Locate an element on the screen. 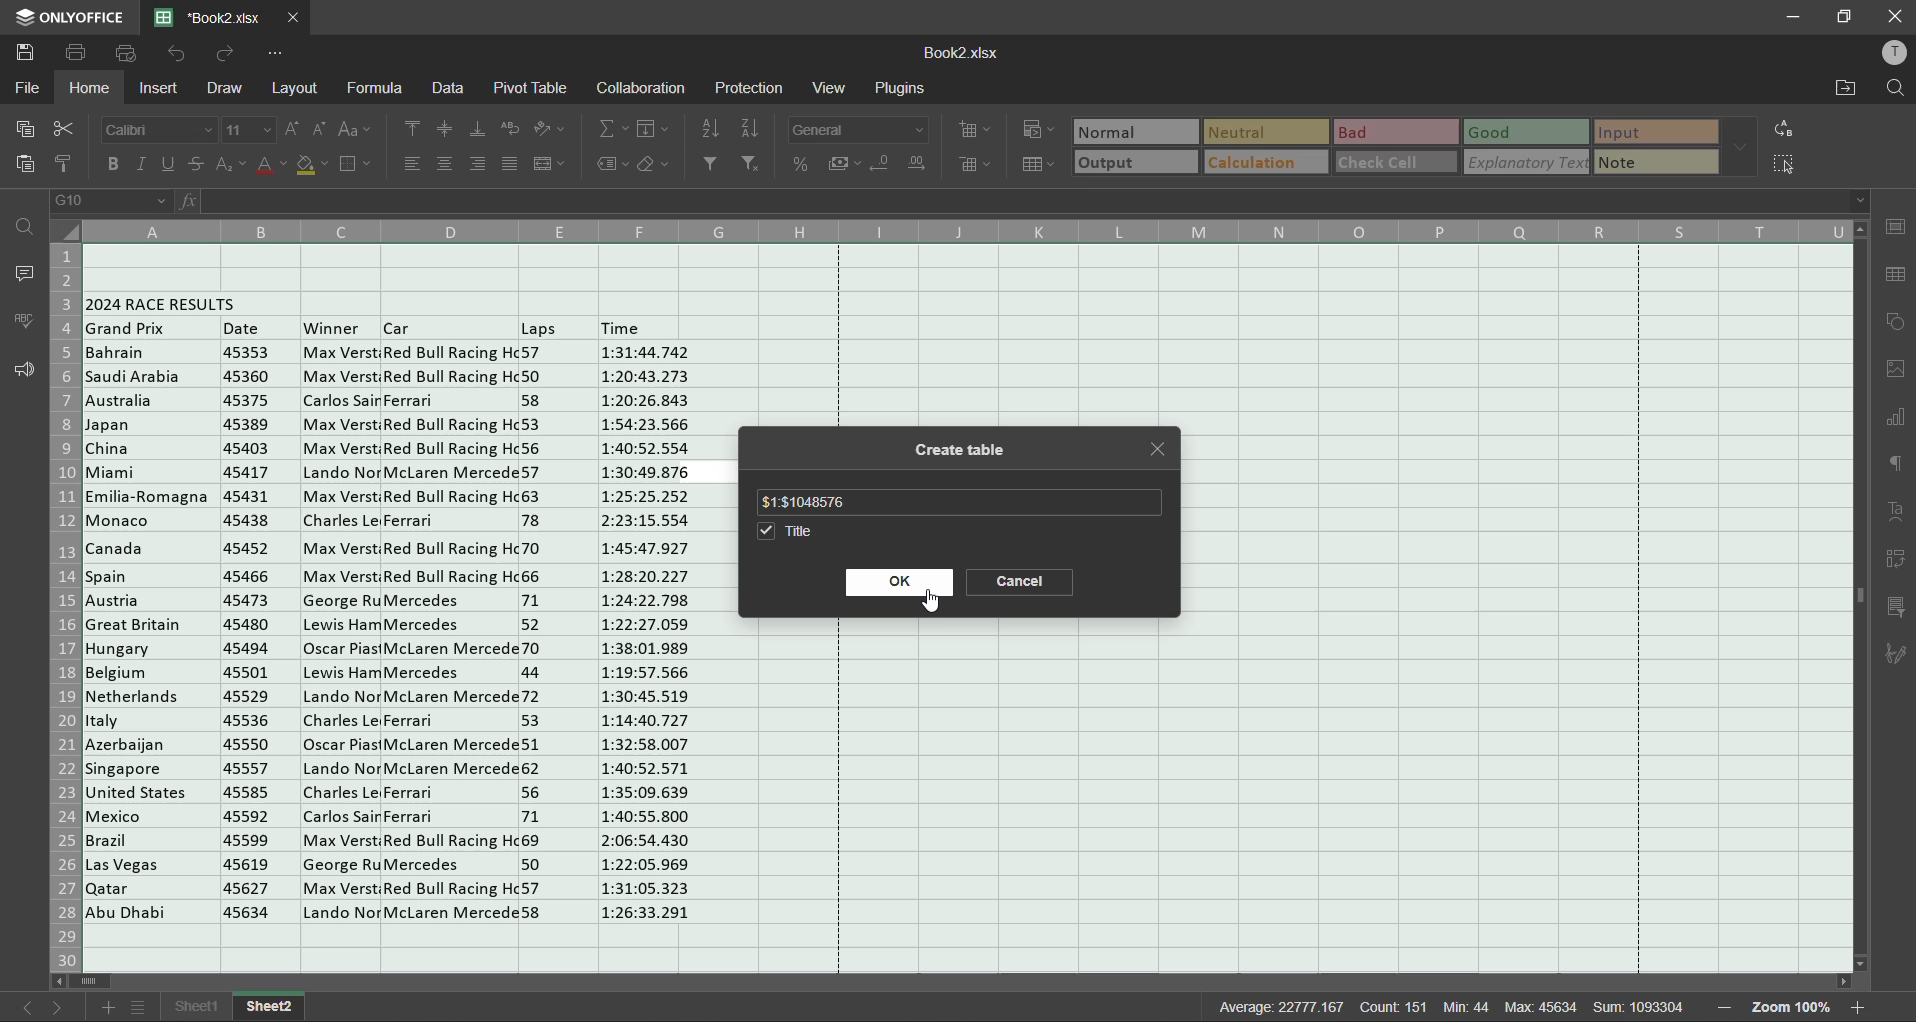  more options is located at coordinates (1740, 147).